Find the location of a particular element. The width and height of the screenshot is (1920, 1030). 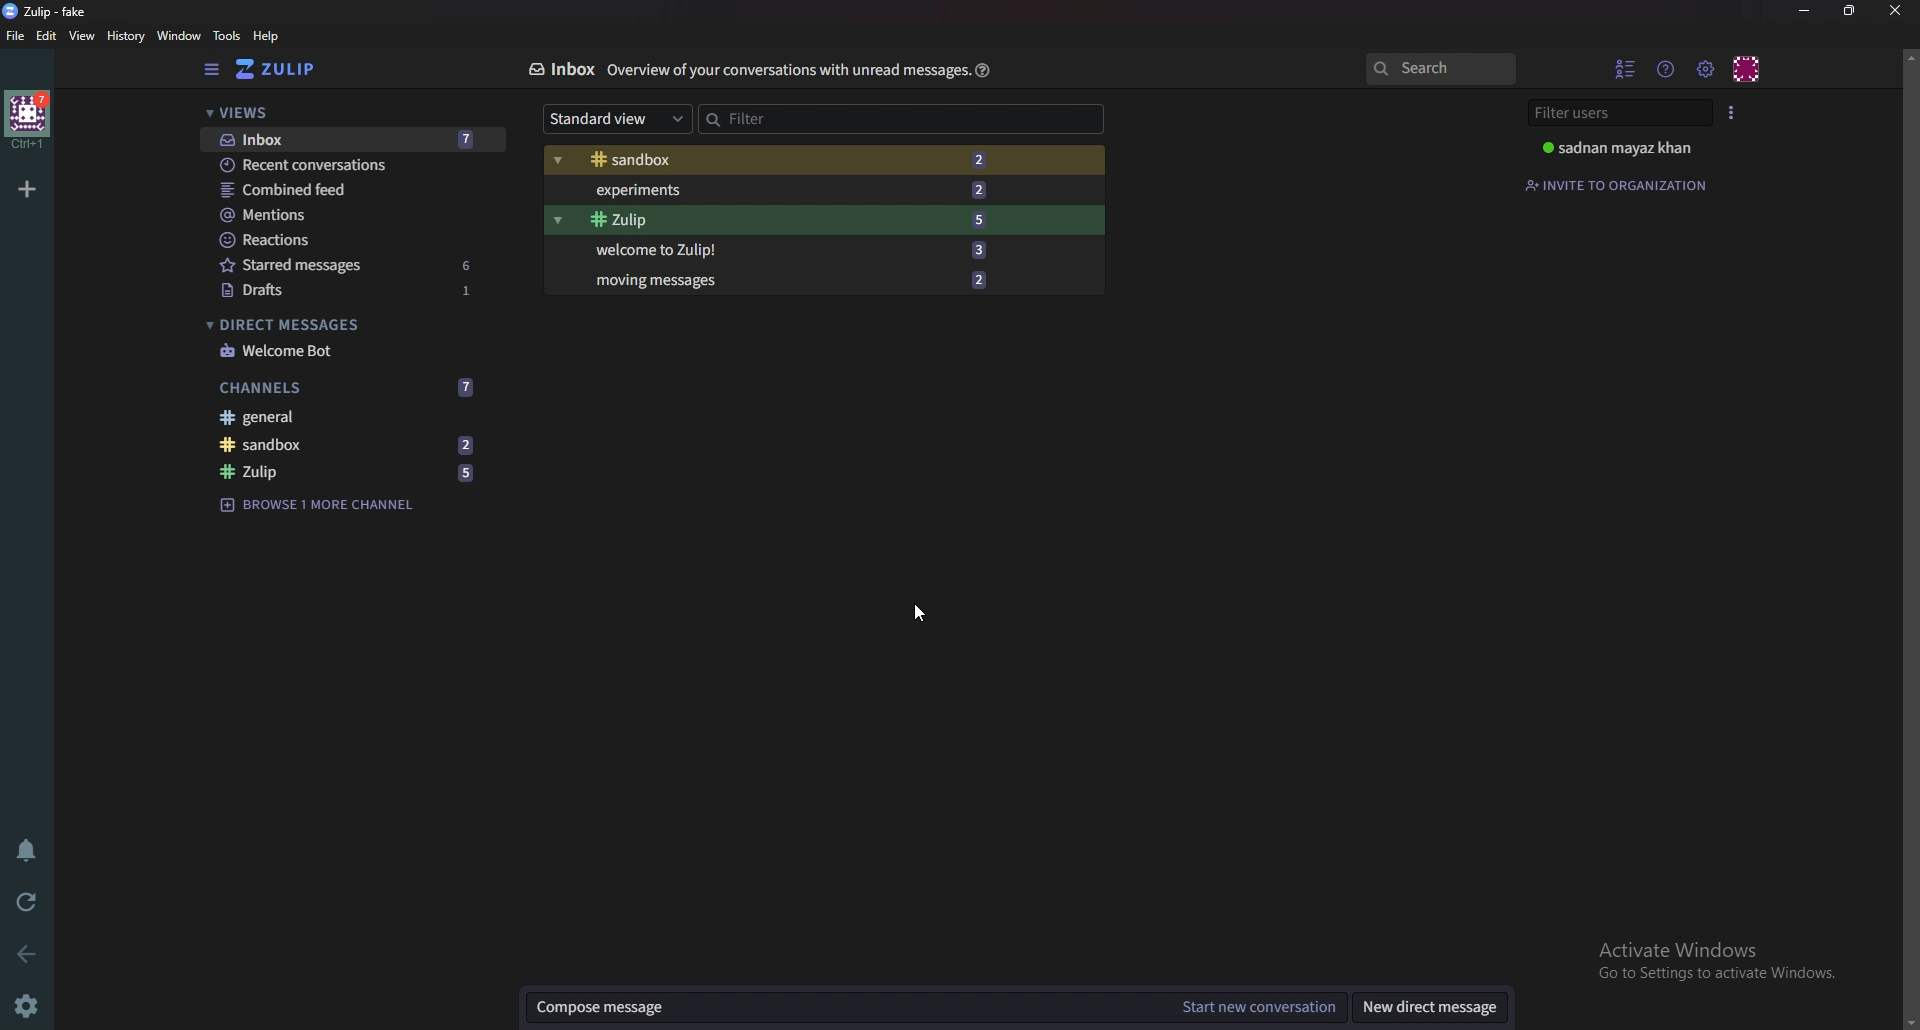

Reload is located at coordinates (28, 905).